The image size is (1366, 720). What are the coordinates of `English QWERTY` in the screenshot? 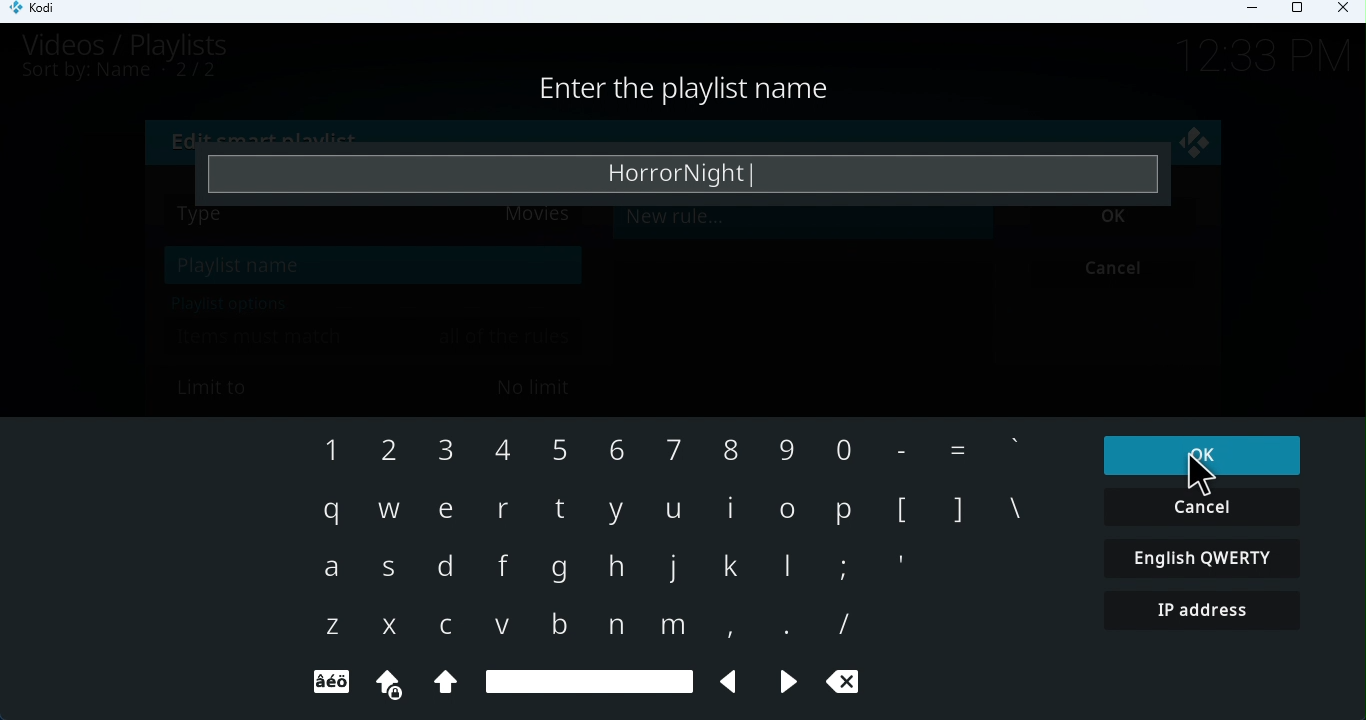 It's located at (1204, 557).